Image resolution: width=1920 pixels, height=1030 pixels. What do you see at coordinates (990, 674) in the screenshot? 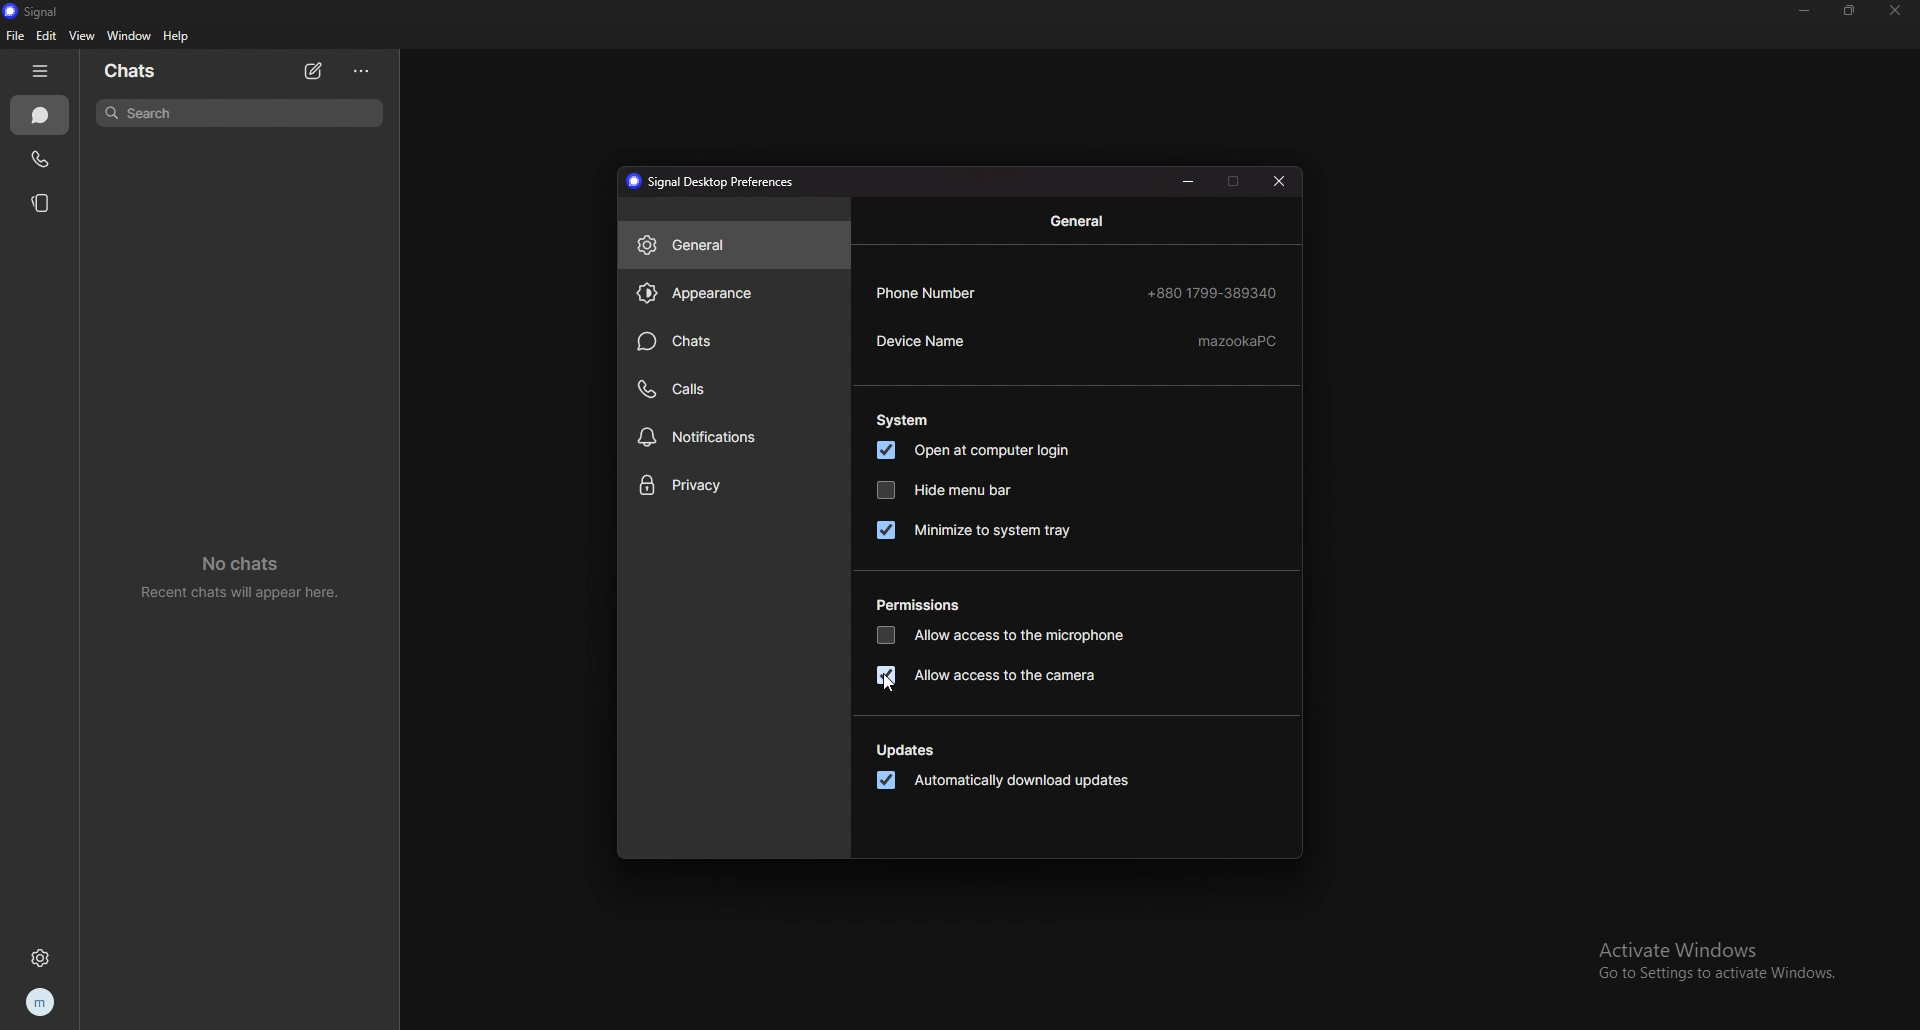
I see `allow access to camera` at bounding box center [990, 674].